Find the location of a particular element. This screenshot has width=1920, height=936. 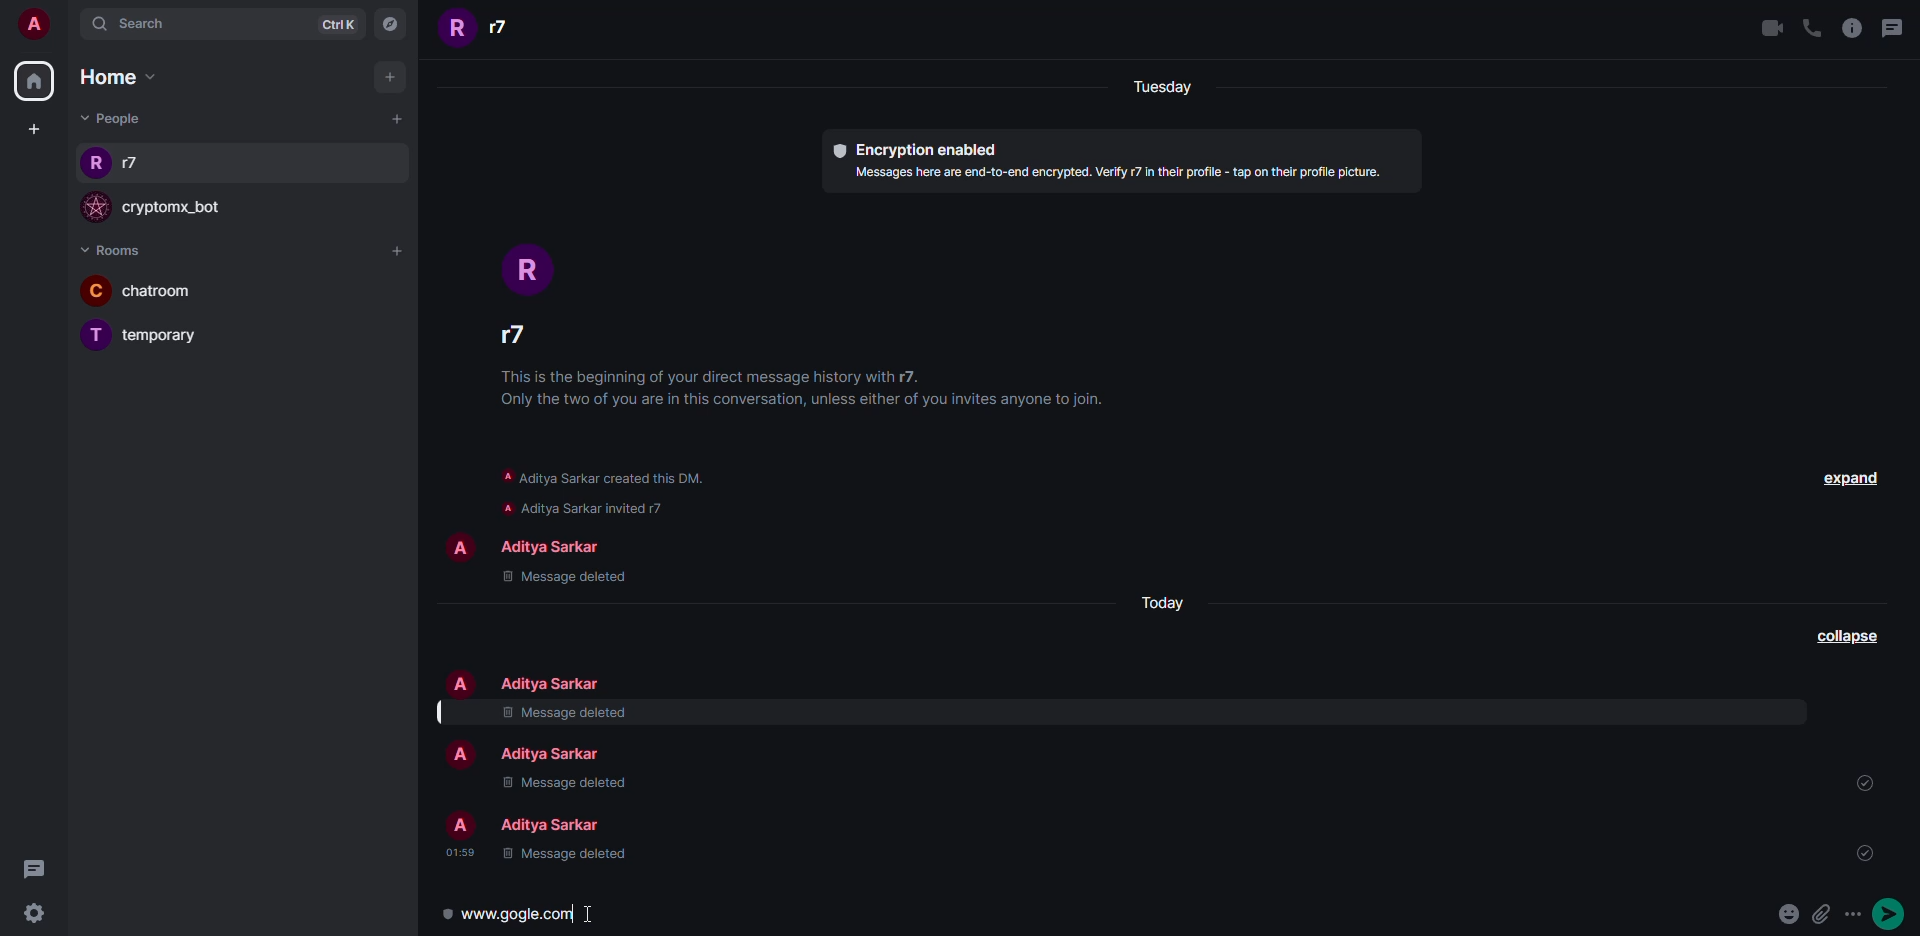

threads is located at coordinates (1894, 25).